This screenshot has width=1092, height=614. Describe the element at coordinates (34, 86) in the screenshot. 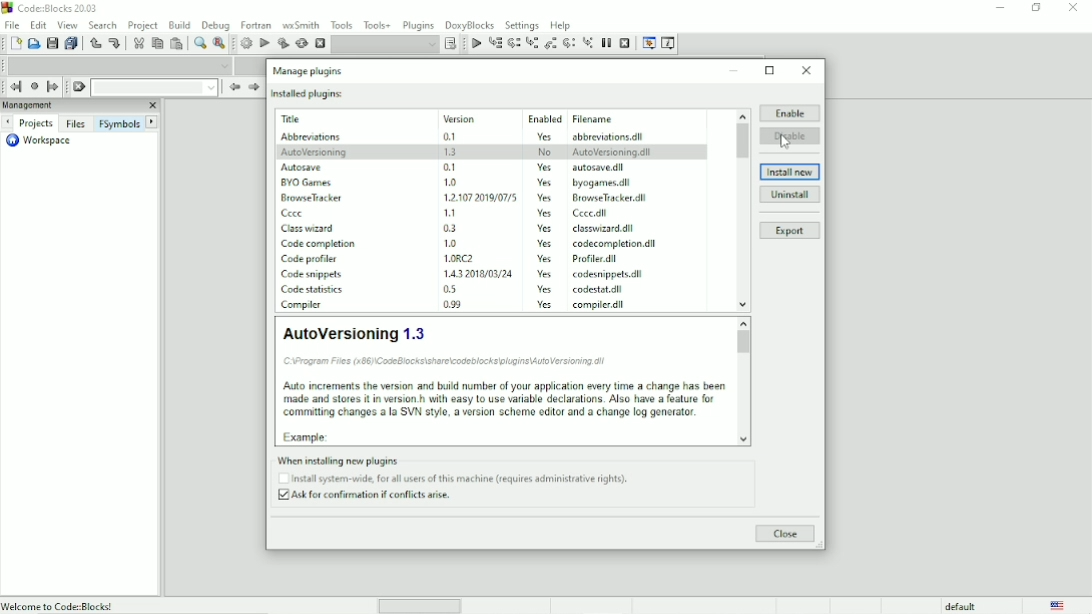

I see `Last jump` at that location.